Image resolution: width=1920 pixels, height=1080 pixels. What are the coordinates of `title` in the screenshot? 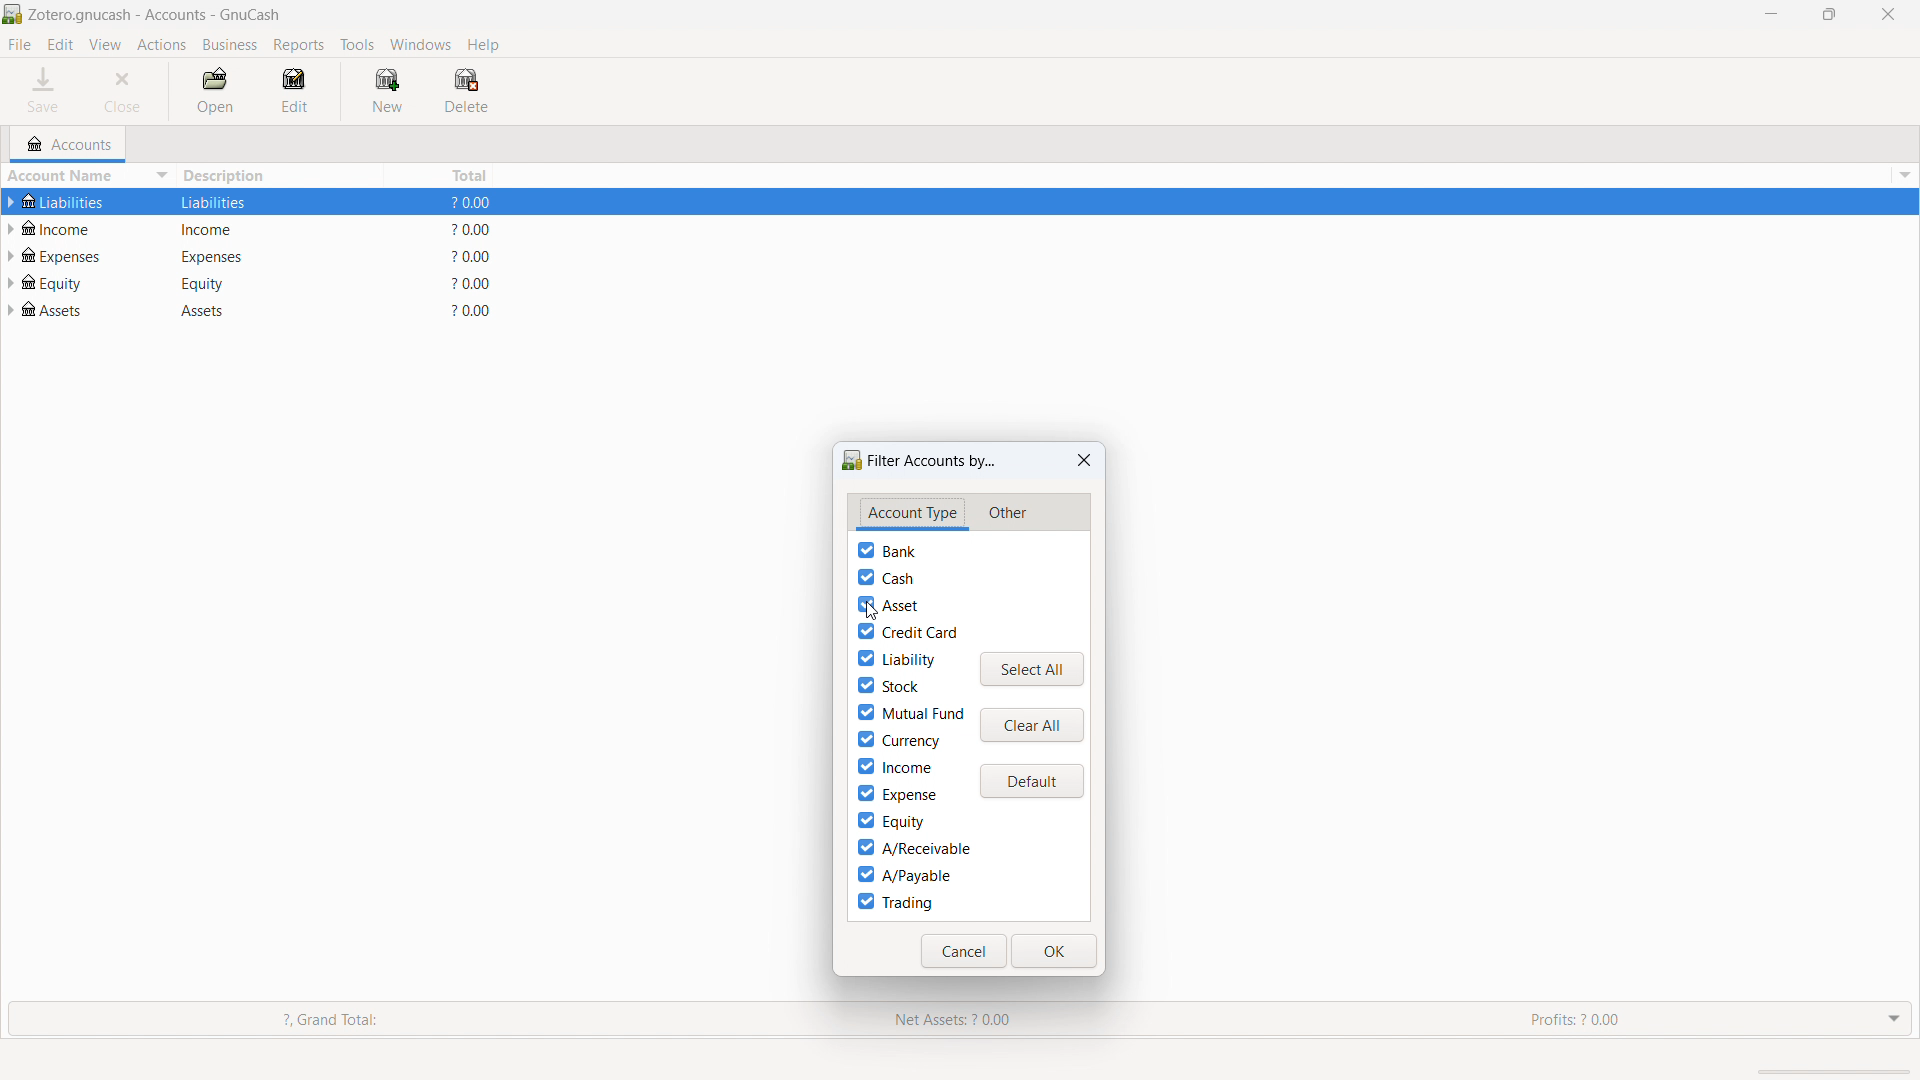 It's located at (155, 15).